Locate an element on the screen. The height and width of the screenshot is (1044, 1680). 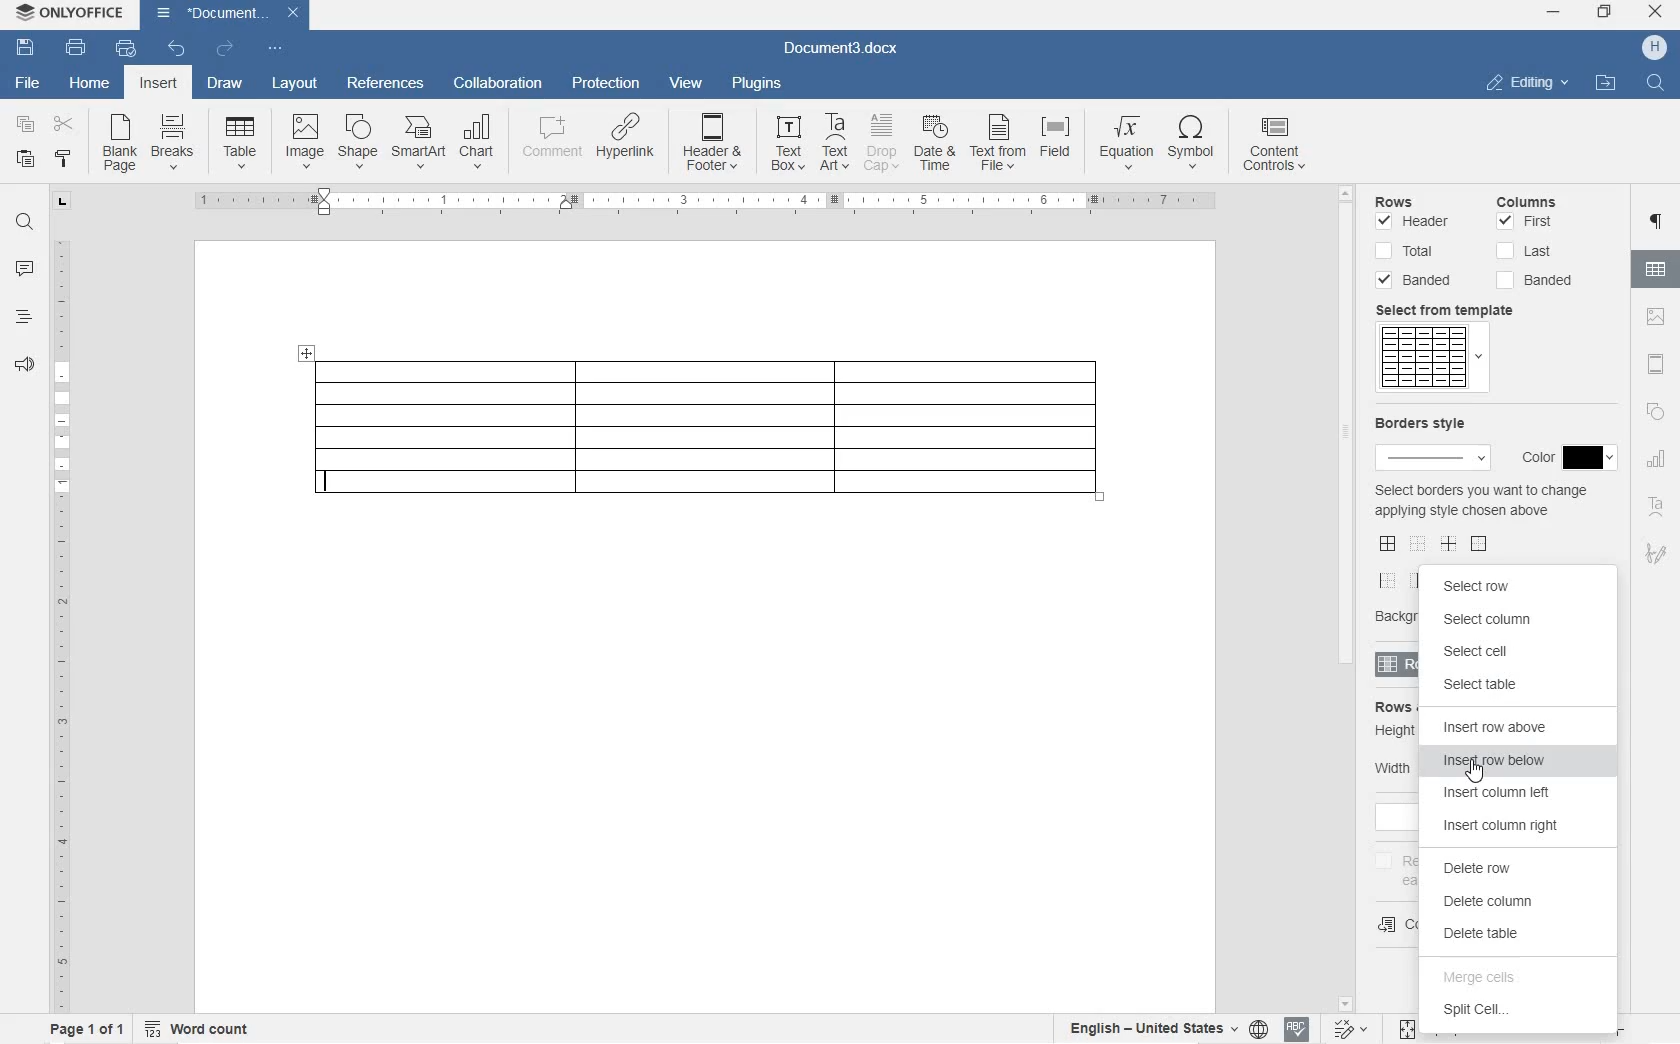
delete column is located at coordinates (1491, 902).